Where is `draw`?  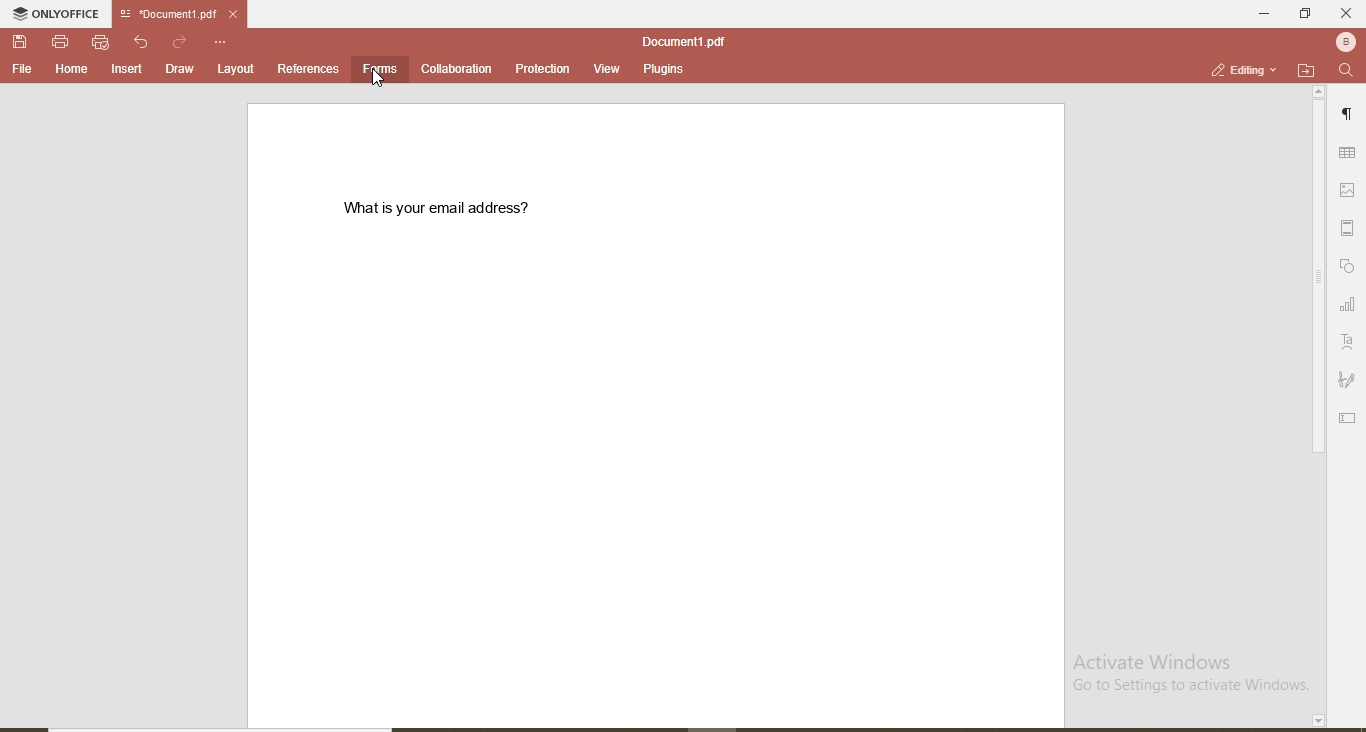 draw is located at coordinates (178, 68).